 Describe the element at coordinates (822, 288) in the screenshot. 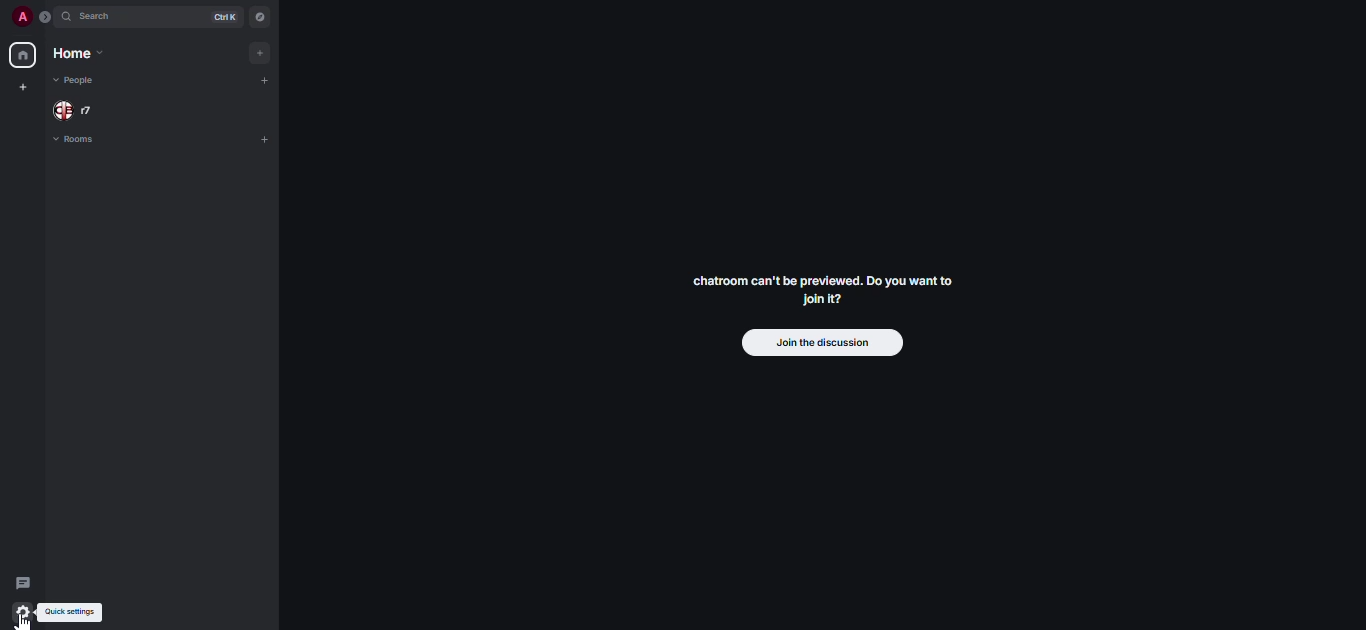

I see `chatroom can't be previewed. Do you want to
Join it?` at that location.